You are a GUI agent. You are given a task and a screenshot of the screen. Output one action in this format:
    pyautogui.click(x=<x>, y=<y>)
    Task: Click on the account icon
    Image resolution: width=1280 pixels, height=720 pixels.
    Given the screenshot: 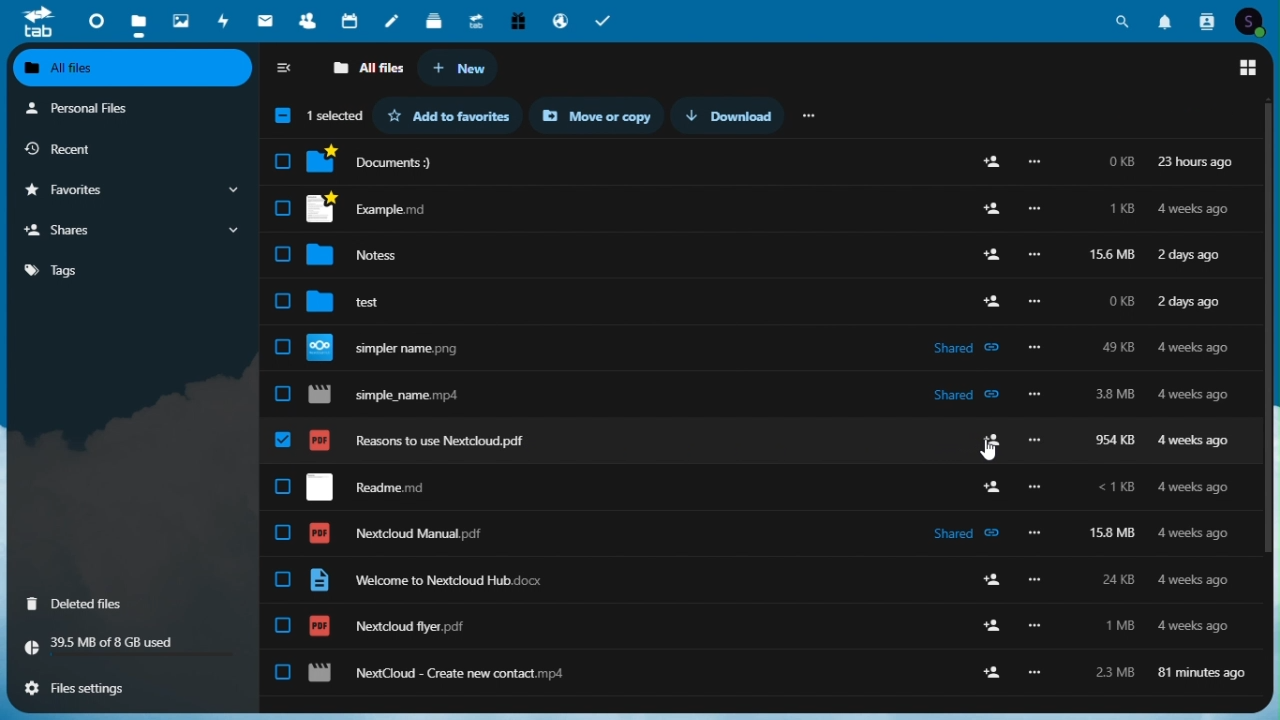 What is the action you would take?
    pyautogui.click(x=1254, y=21)
    